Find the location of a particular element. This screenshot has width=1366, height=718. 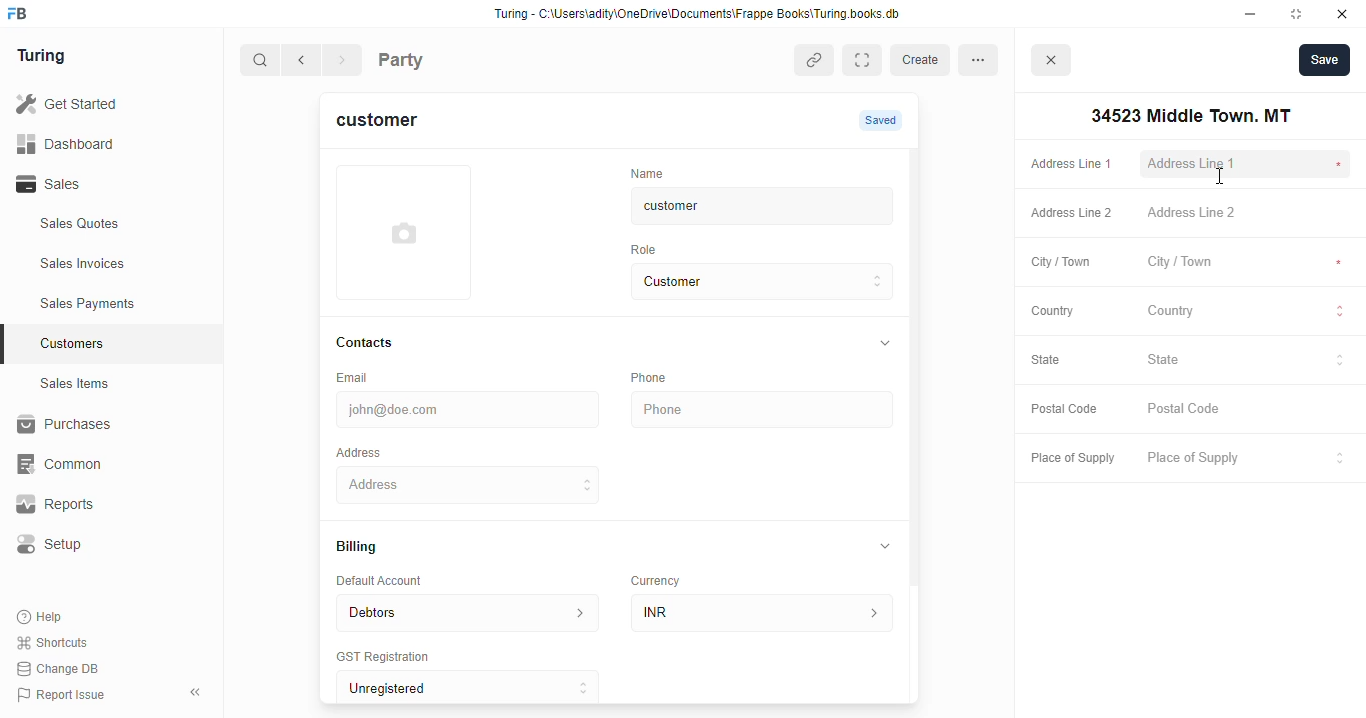

cursor is located at coordinates (1219, 177).